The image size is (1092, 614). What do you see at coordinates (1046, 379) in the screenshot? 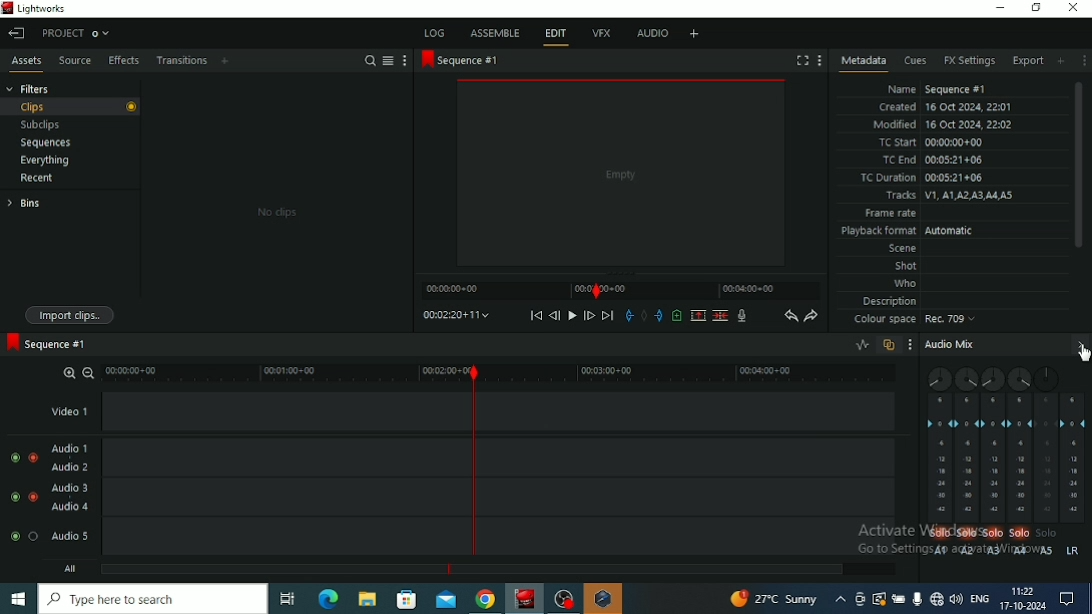
I see `Adjust Pan` at bounding box center [1046, 379].